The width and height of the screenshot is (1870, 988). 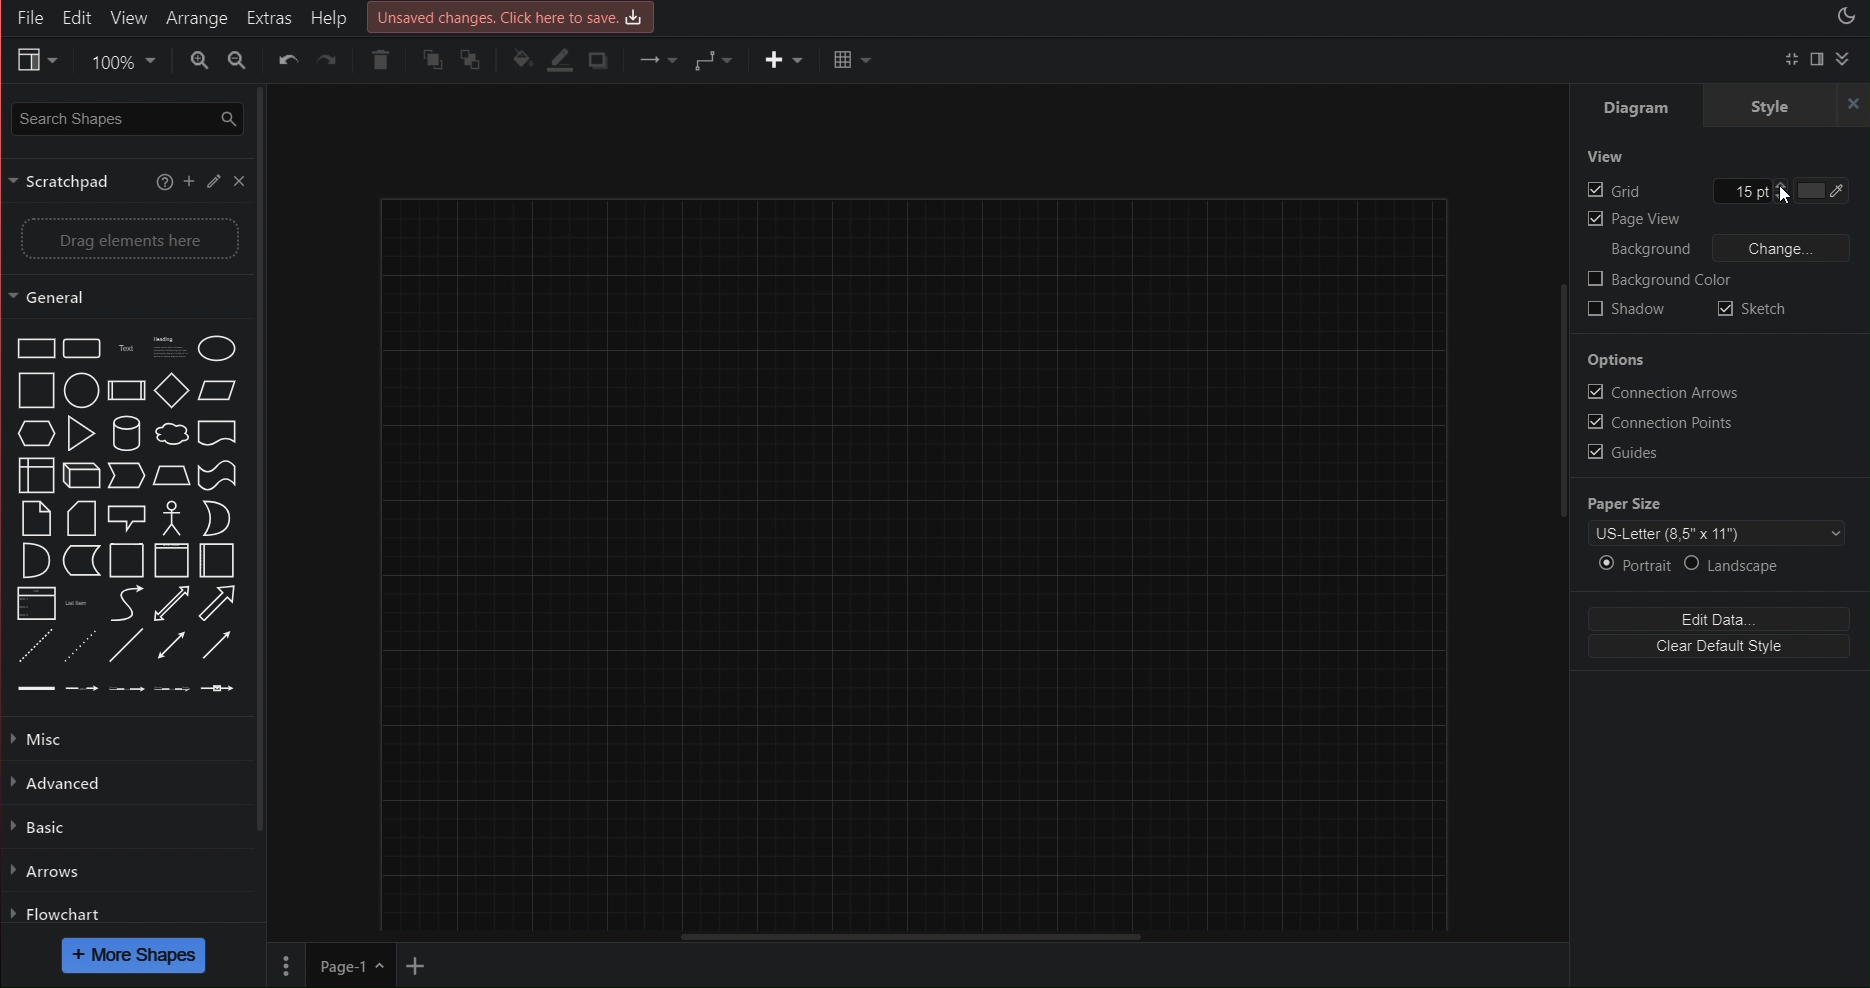 What do you see at coordinates (80, 642) in the screenshot?
I see `dense dotted` at bounding box center [80, 642].